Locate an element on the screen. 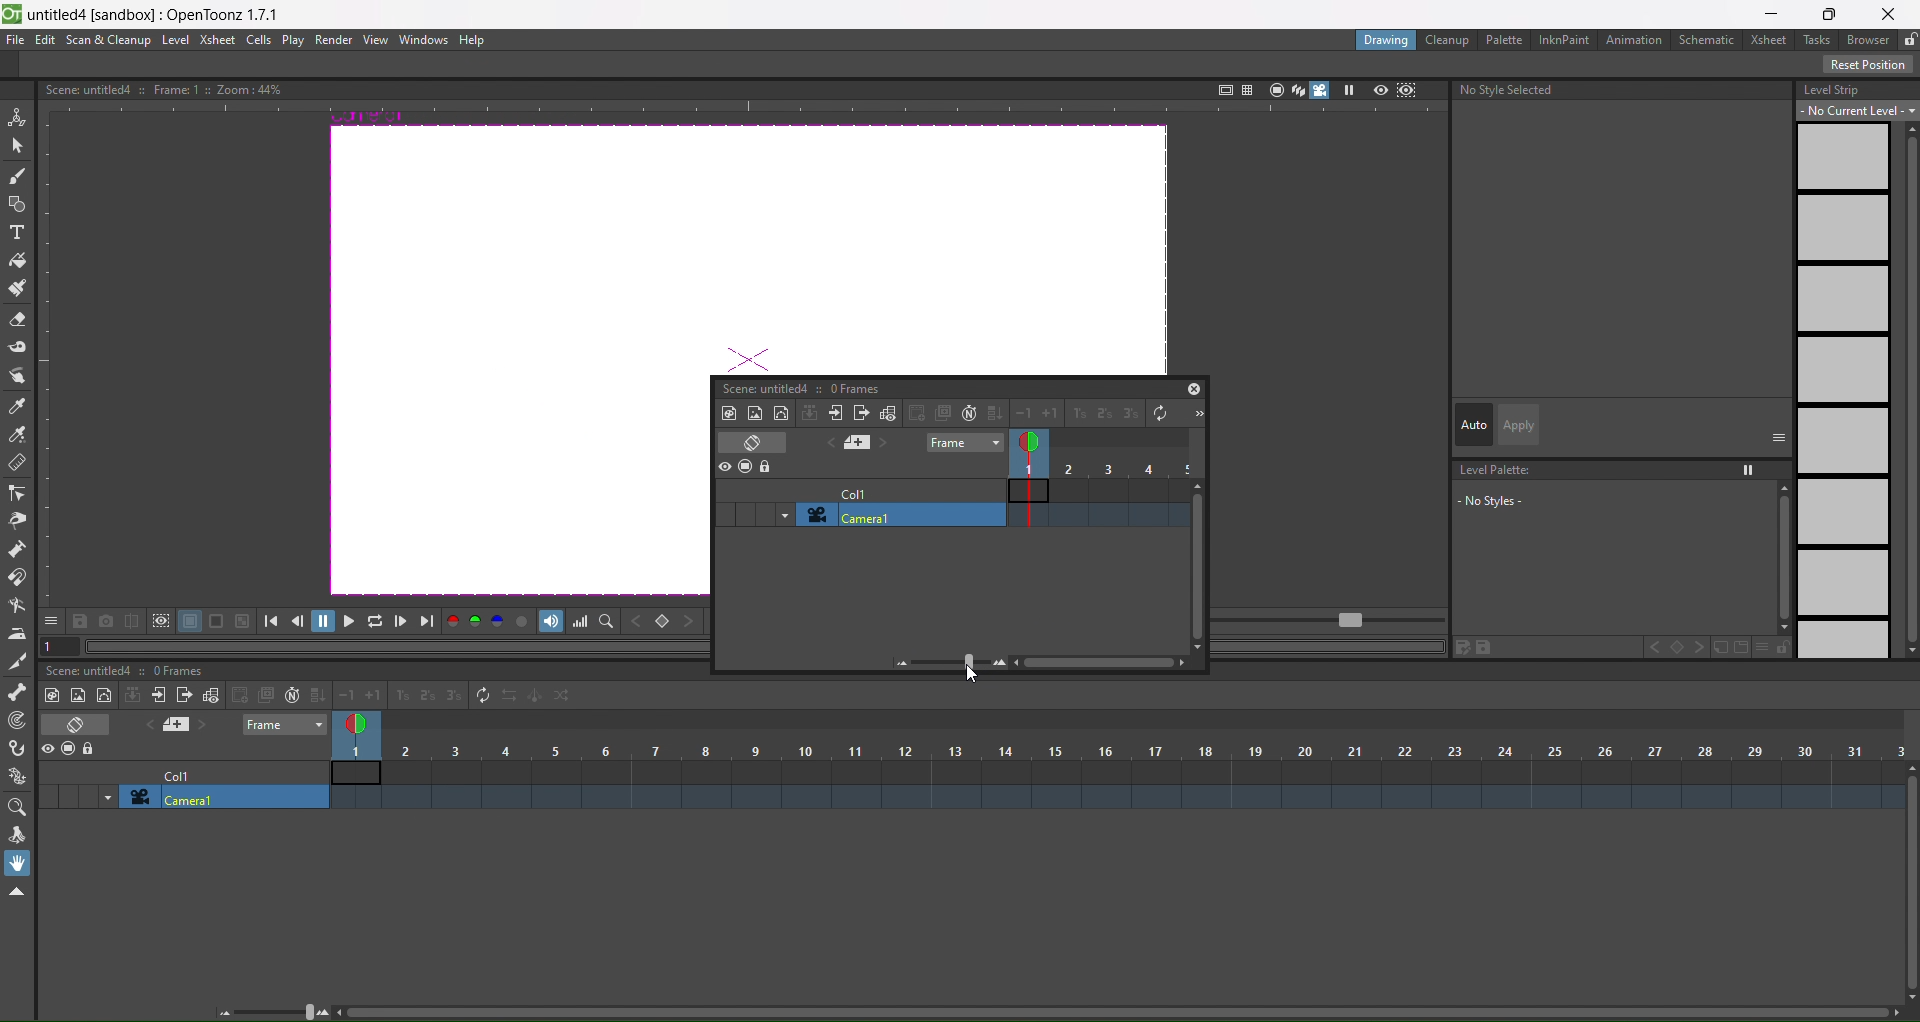 This screenshot has height=1022, width=1920. new toonz raster level is located at coordinates (729, 412).